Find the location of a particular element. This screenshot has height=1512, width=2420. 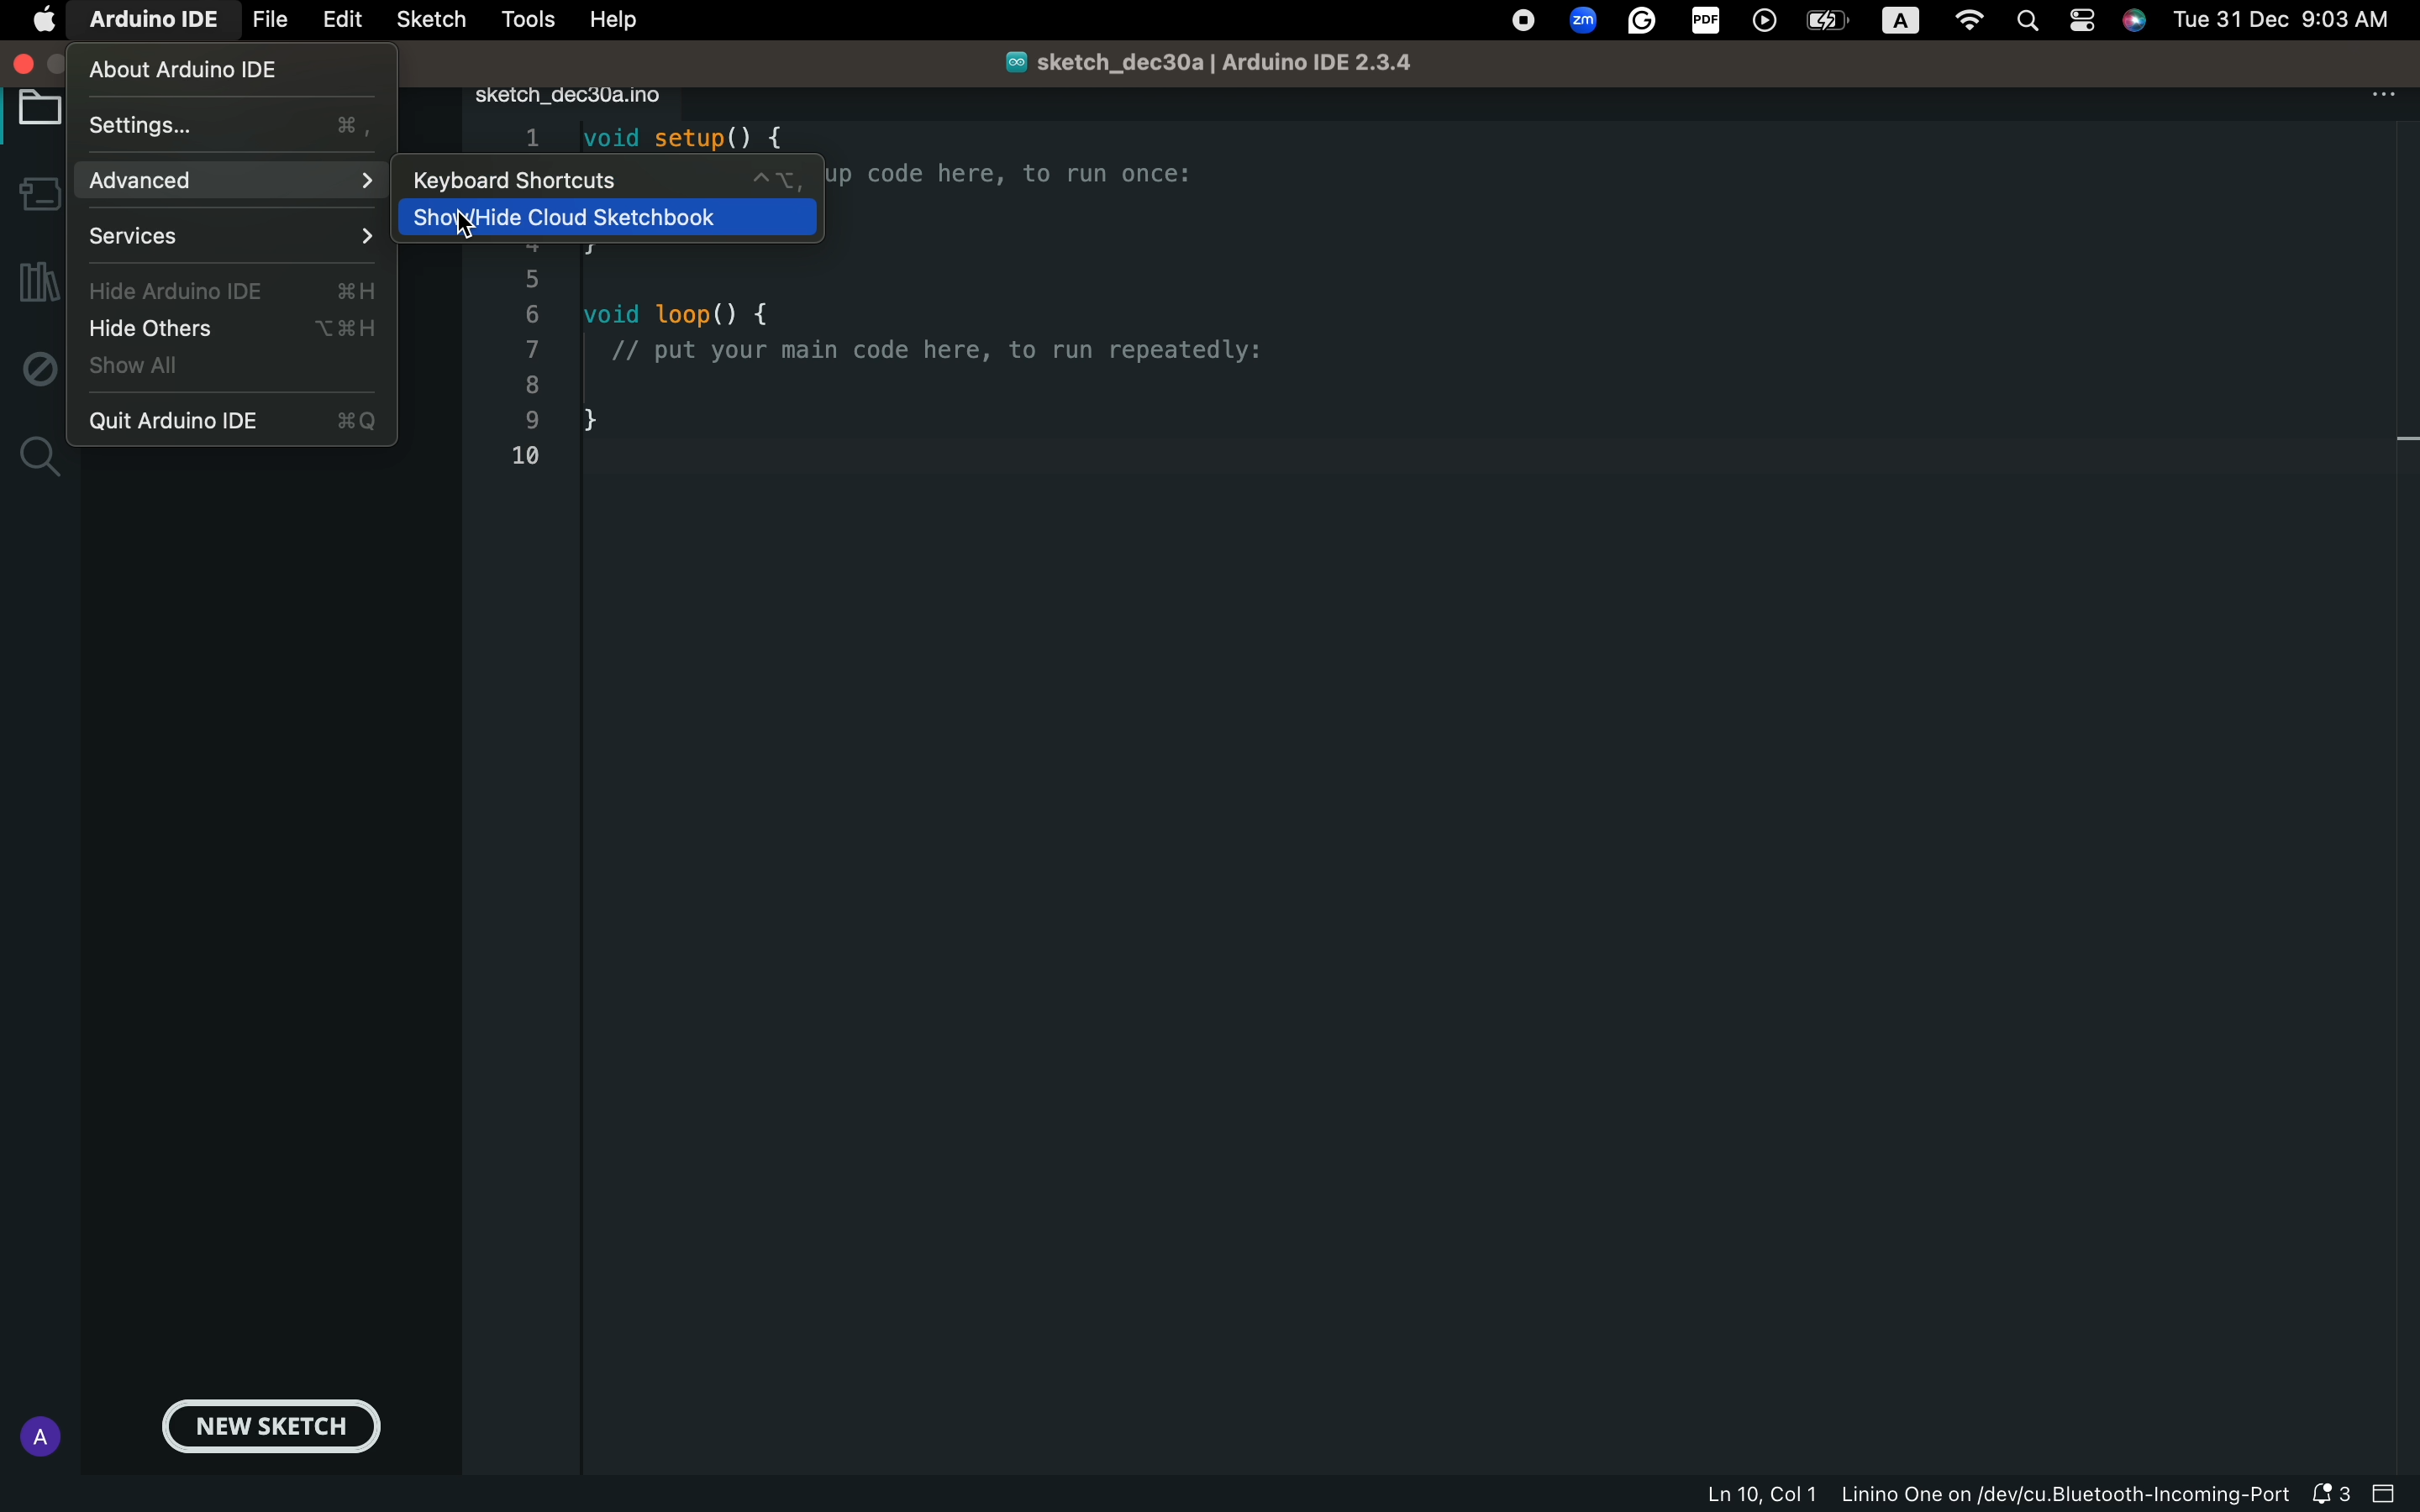

file name is located at coordinates (1179, 60).